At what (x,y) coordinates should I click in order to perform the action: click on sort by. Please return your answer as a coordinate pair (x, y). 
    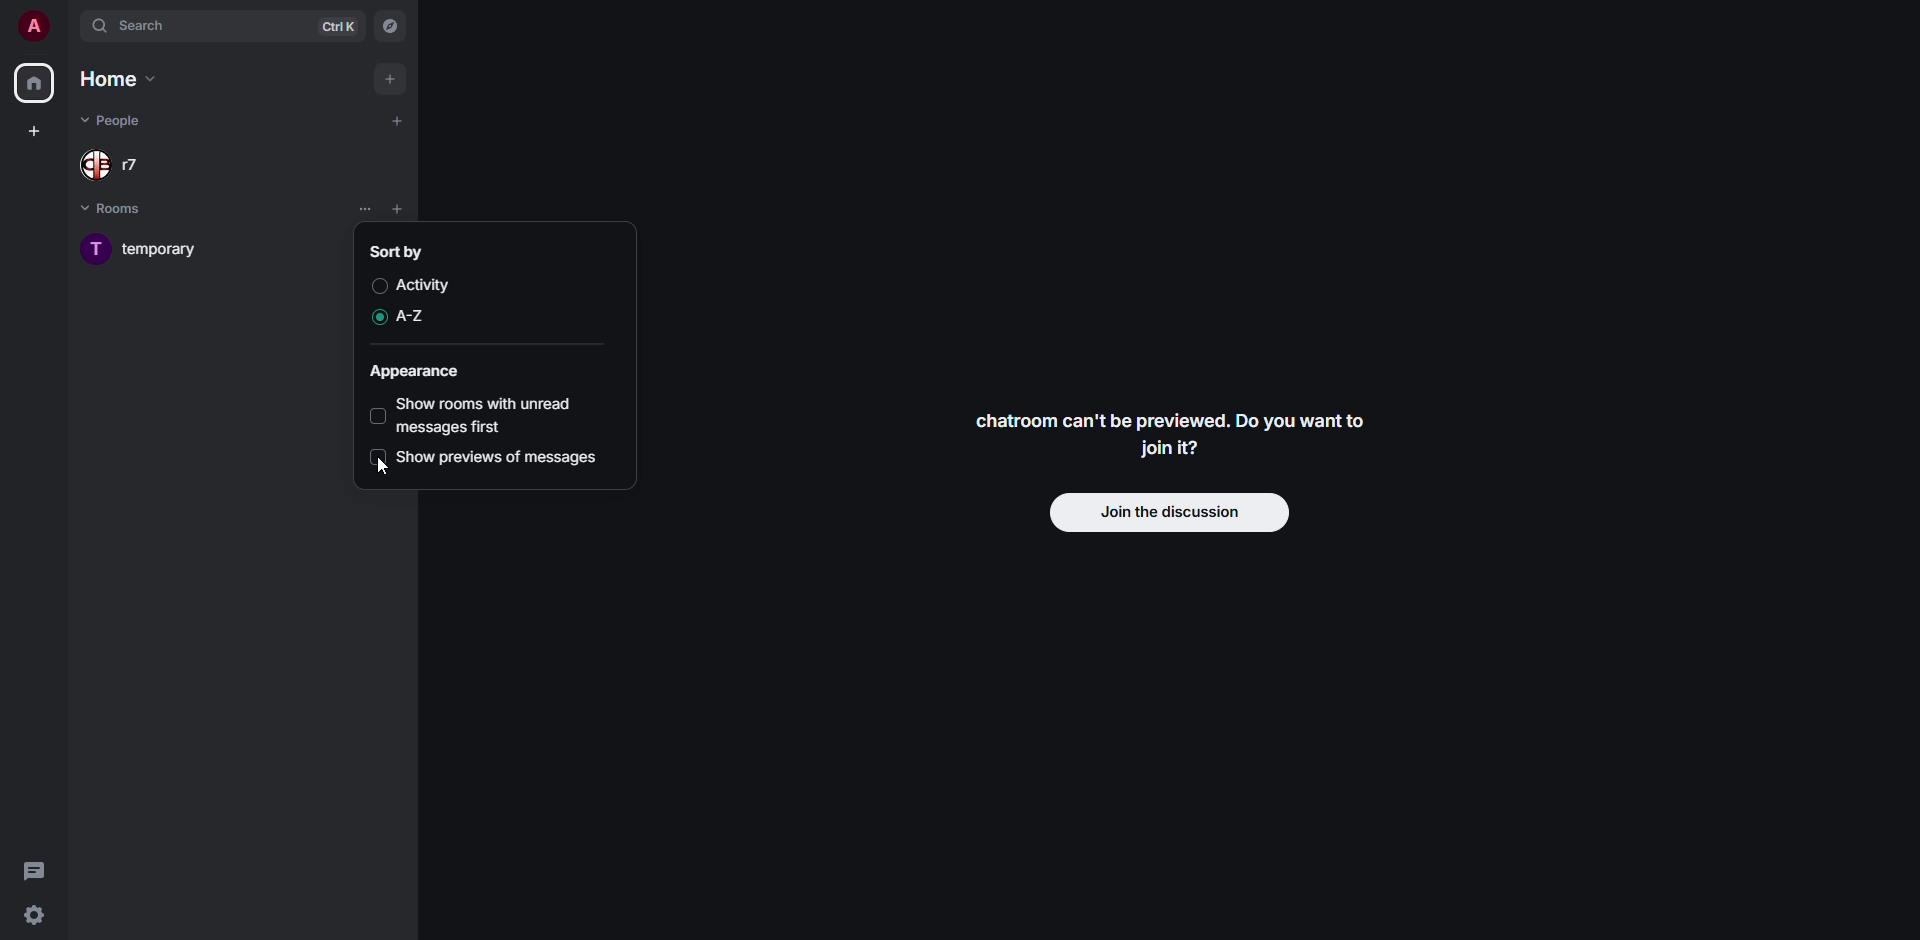
    Looking at the image, I should click on (394, 250).